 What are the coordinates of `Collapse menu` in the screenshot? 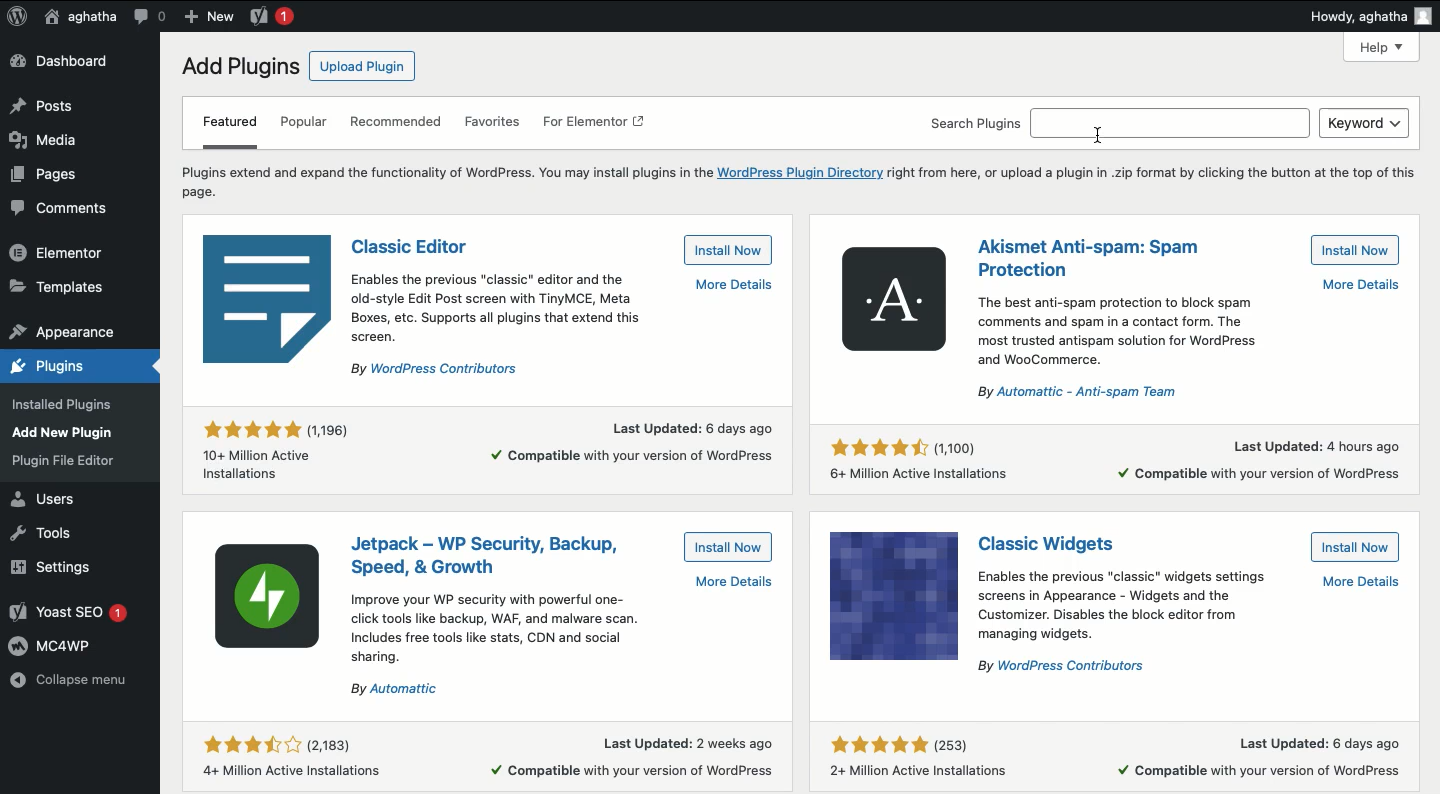 It's located at (71, 678).